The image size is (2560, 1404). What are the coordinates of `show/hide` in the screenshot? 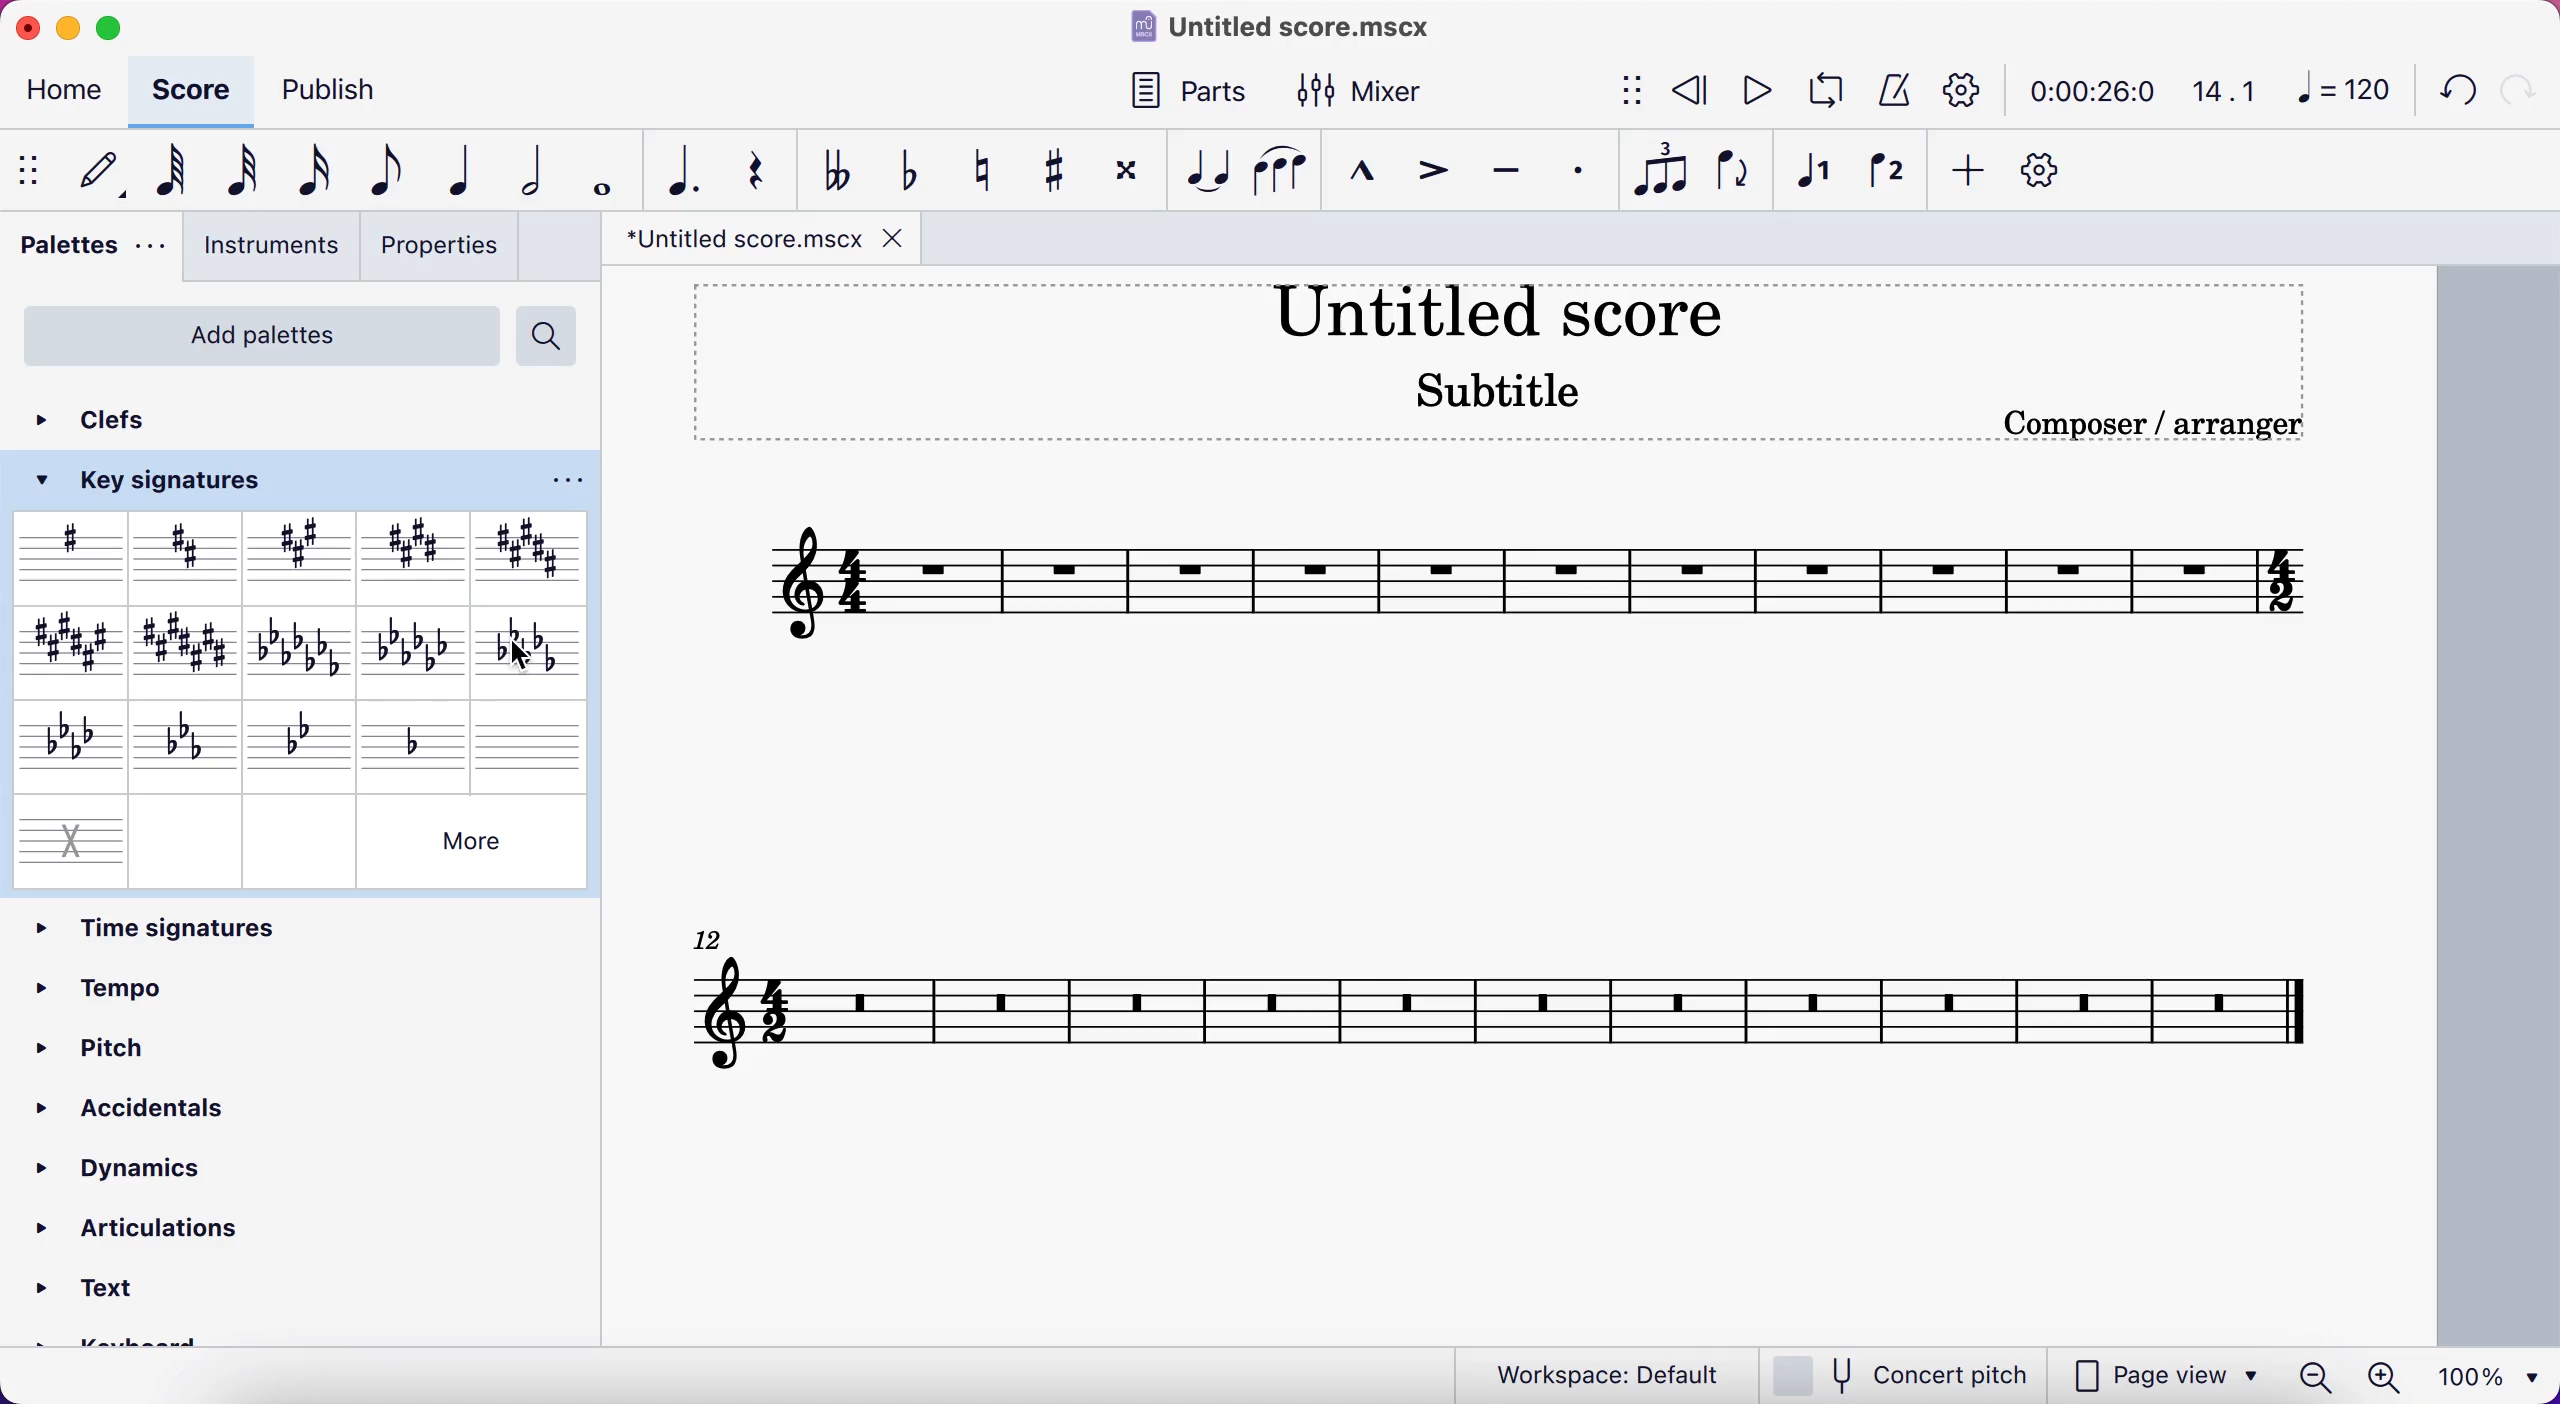 It's located at (1630, 87).